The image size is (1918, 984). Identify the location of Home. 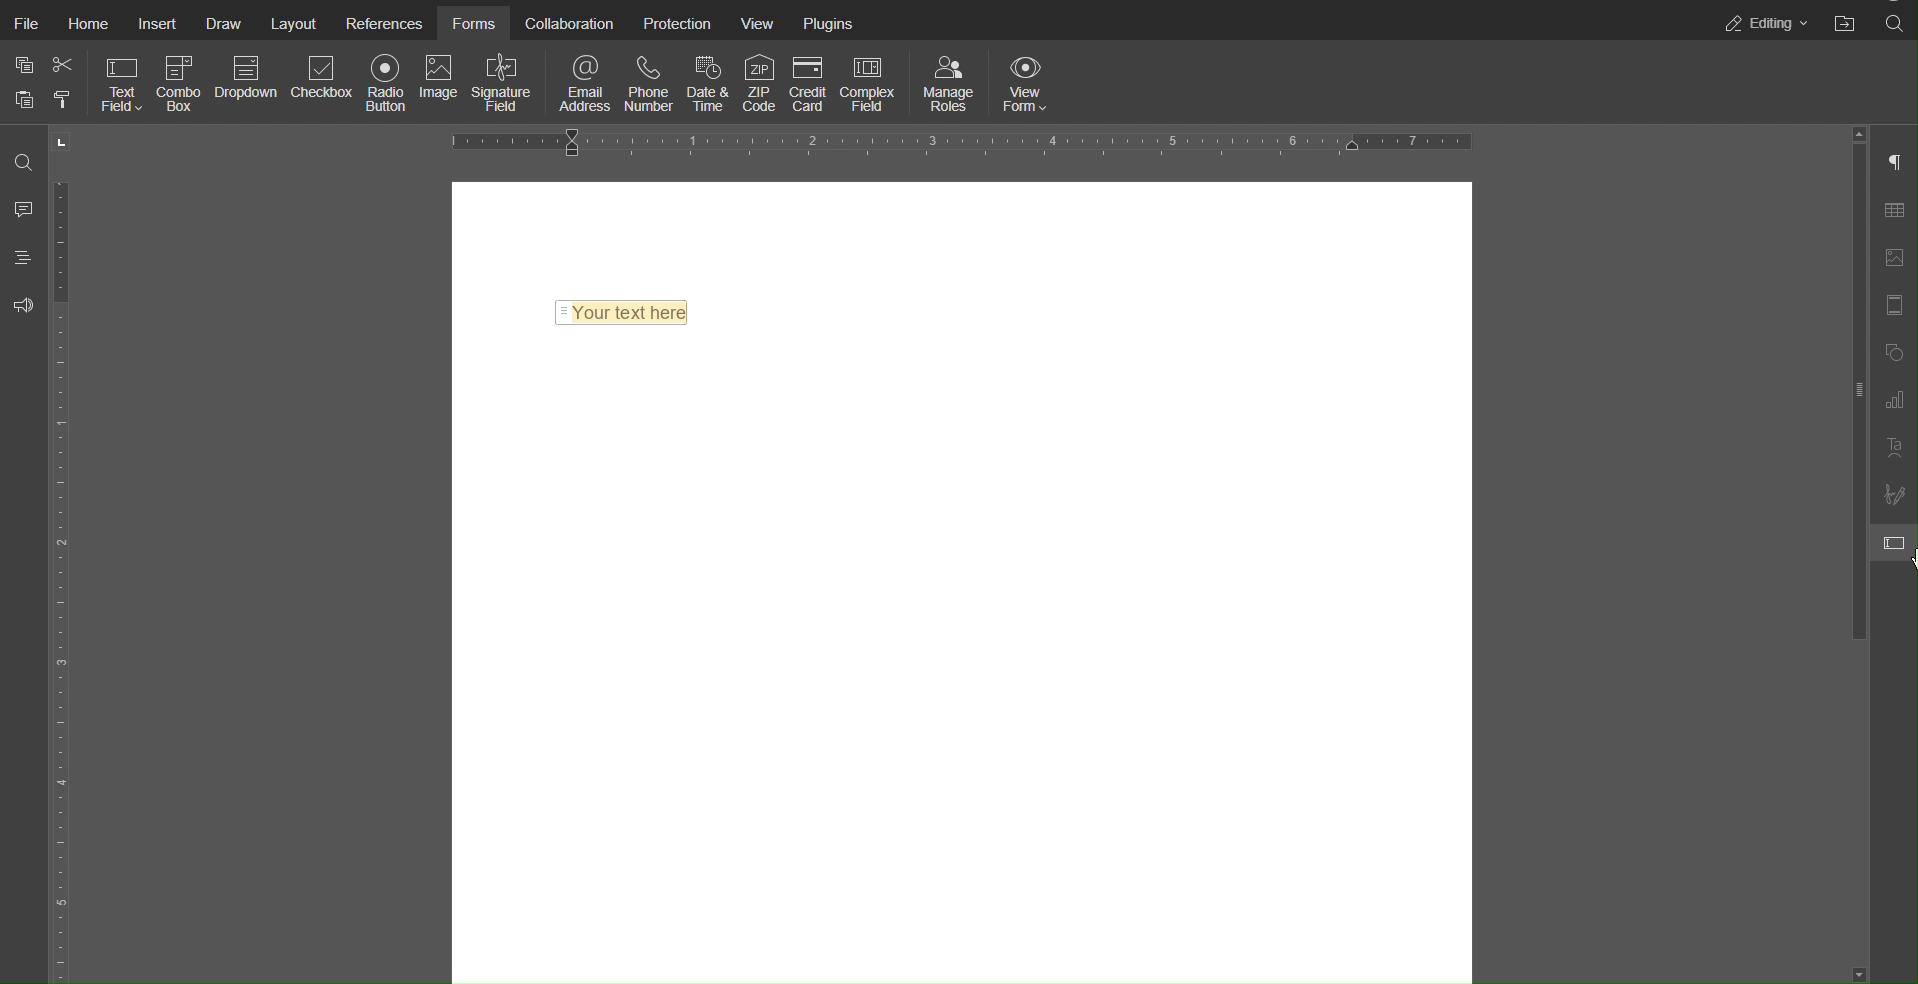
(88, 25).